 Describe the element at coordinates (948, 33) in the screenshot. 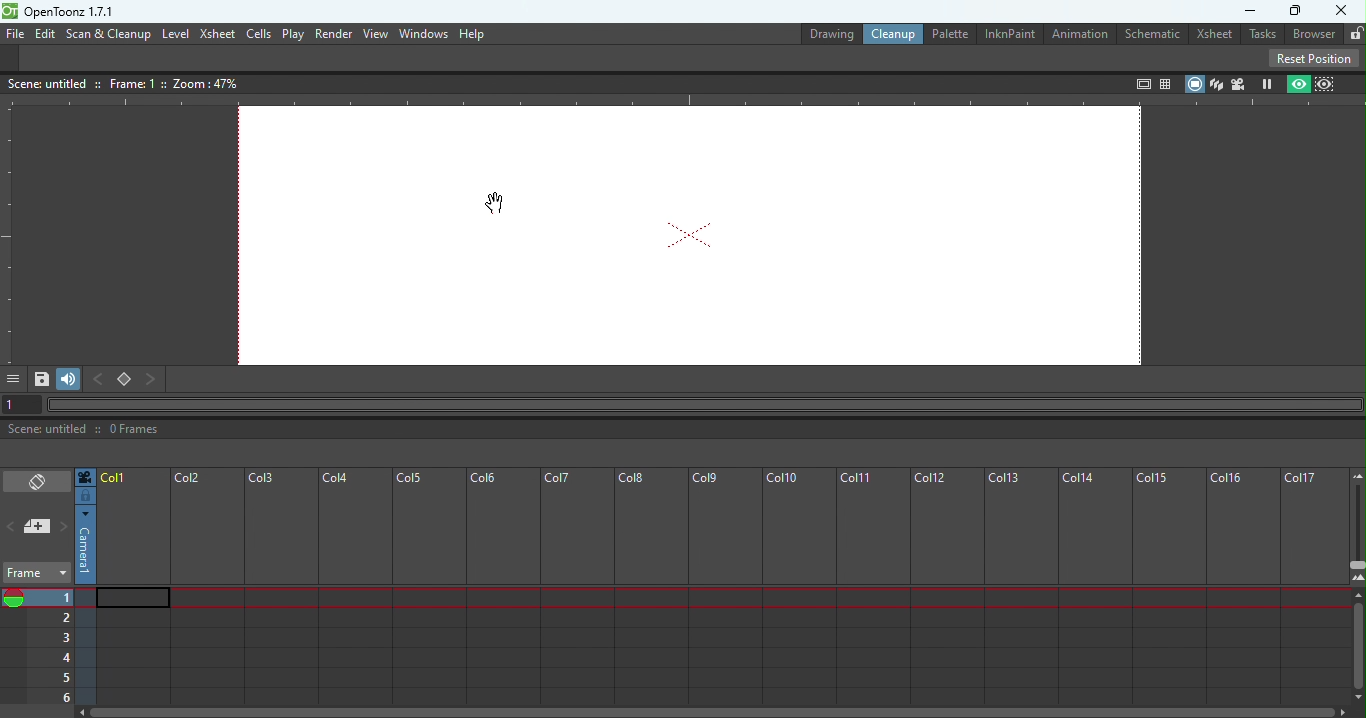

I see `Palette` at that location.